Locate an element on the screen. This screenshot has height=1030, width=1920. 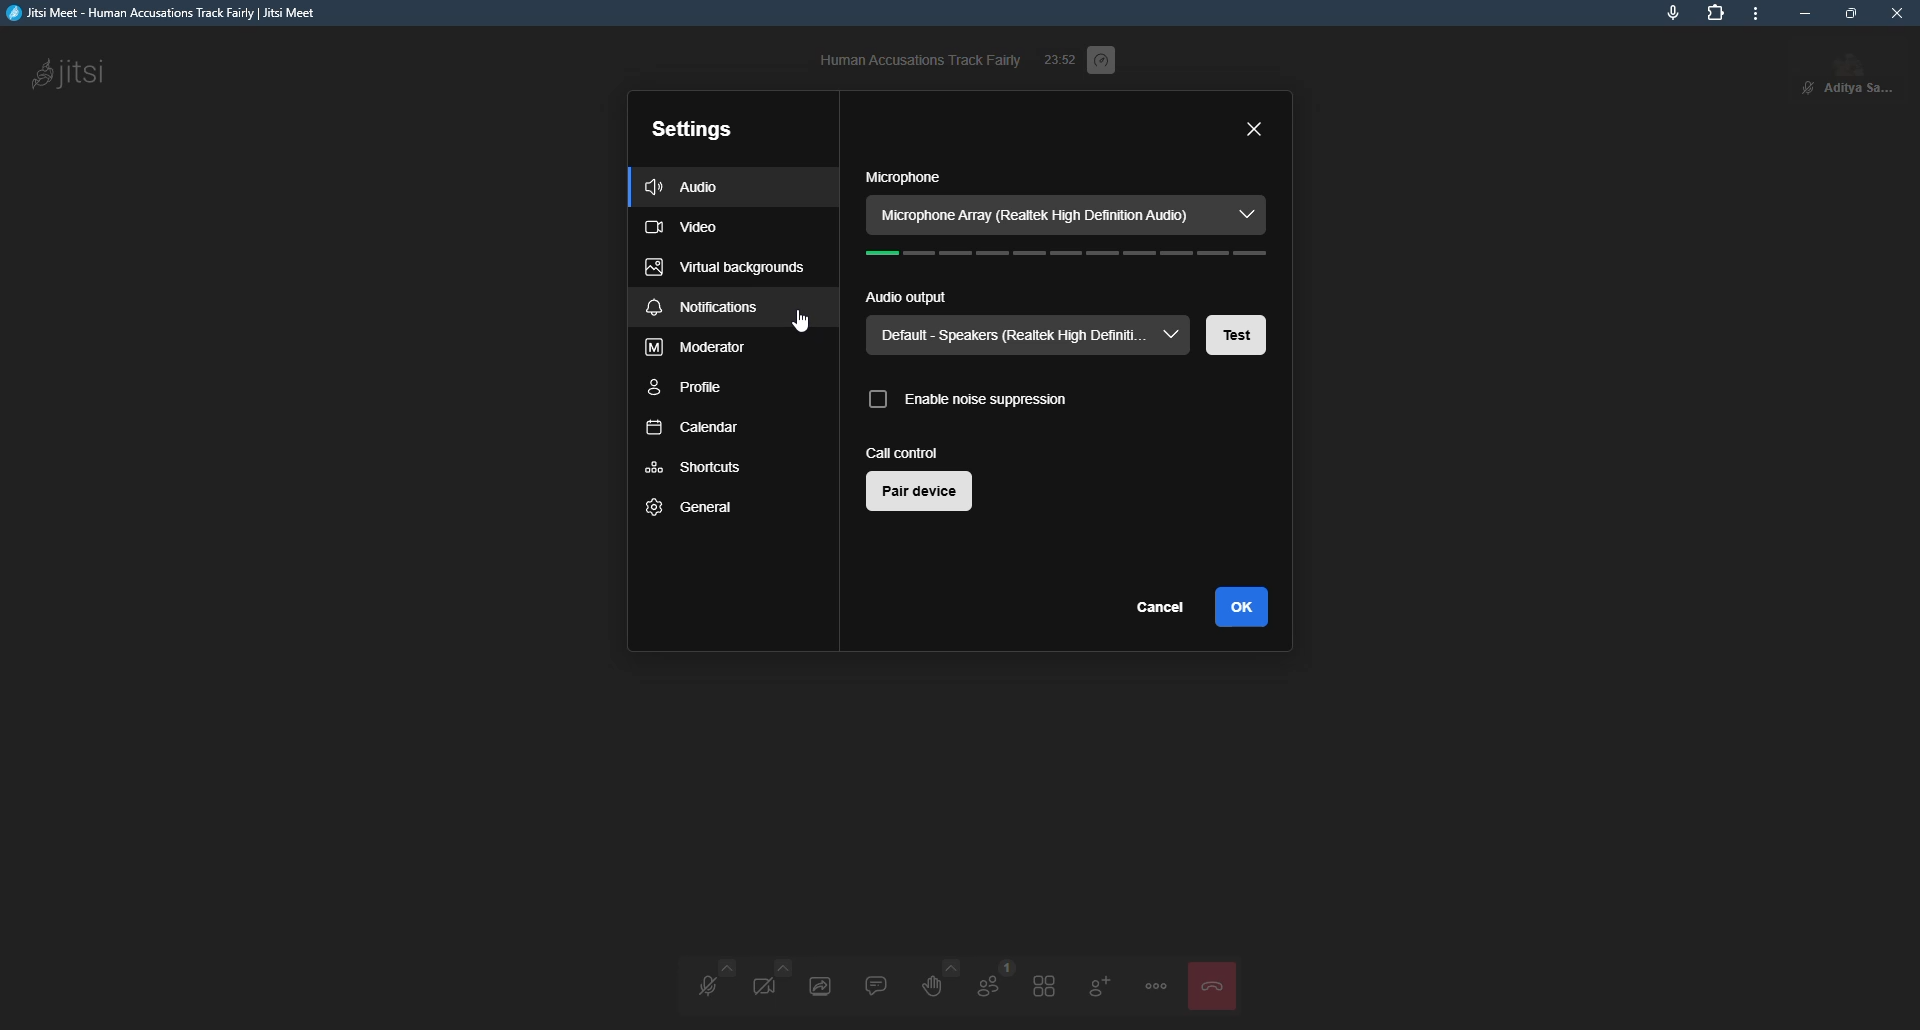
call control is located at coordinates (906, 451).